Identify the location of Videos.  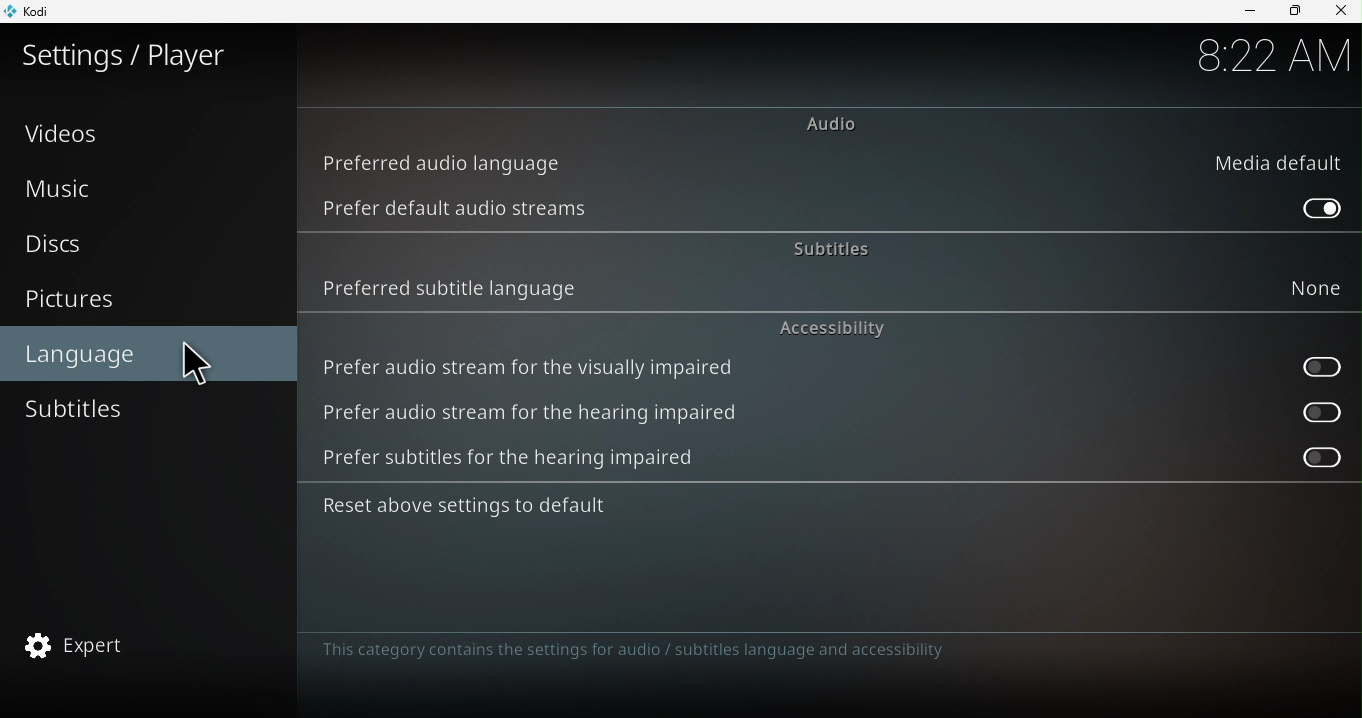
(148, 132).